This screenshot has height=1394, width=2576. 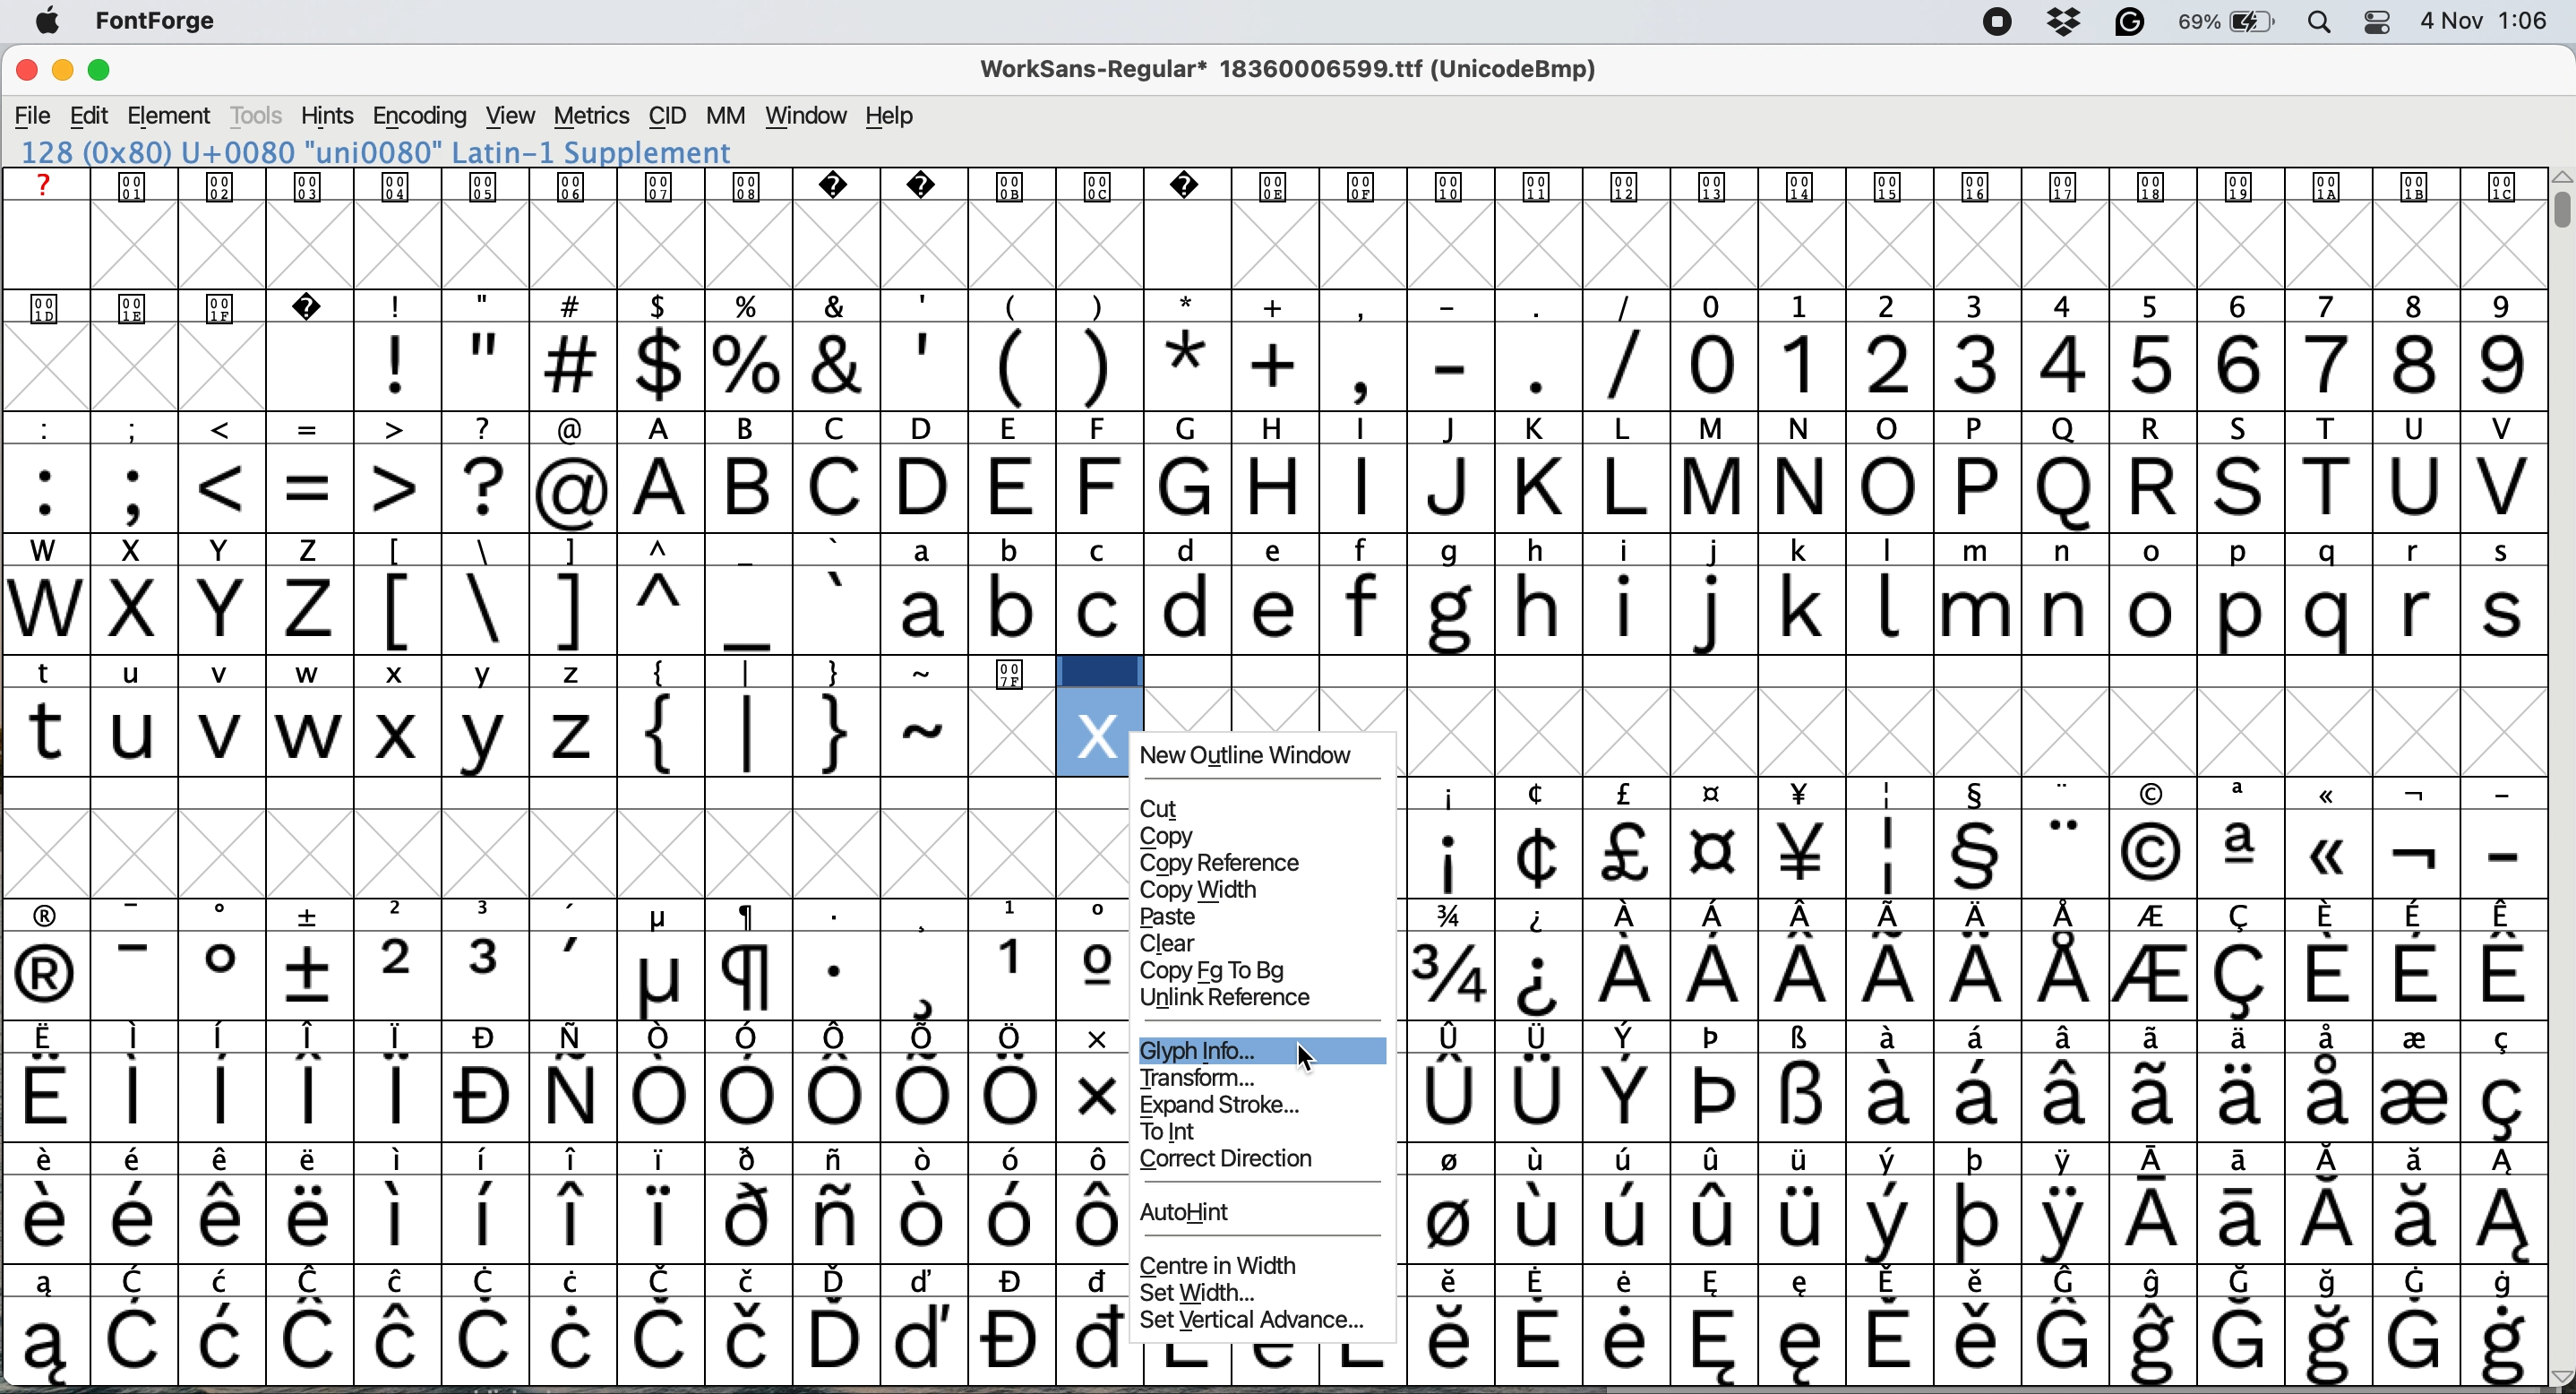 What do you see at coordinates (533, 733) in the screenshot?
I see `v z: lower case letters` at bounding box center [533, 733].